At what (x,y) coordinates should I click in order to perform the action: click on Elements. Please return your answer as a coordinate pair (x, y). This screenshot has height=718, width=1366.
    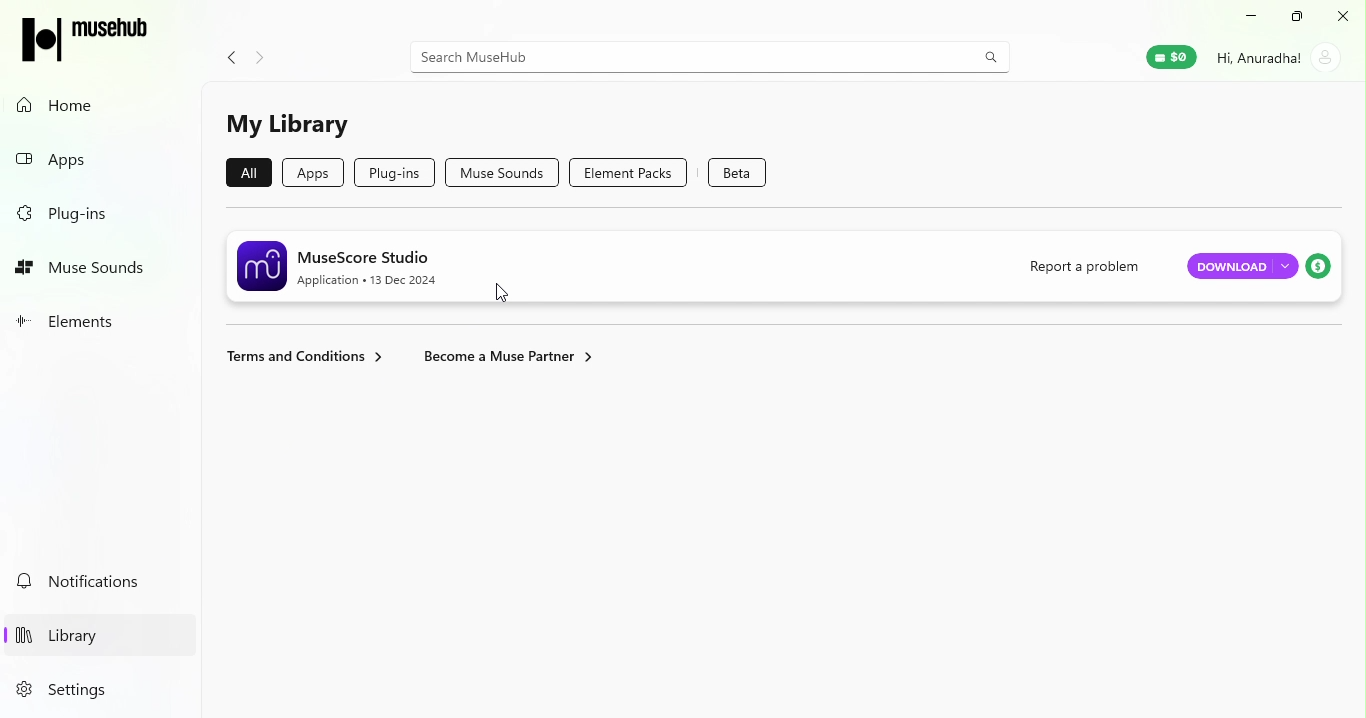
    Looking at the image, I should click on (94, 322).